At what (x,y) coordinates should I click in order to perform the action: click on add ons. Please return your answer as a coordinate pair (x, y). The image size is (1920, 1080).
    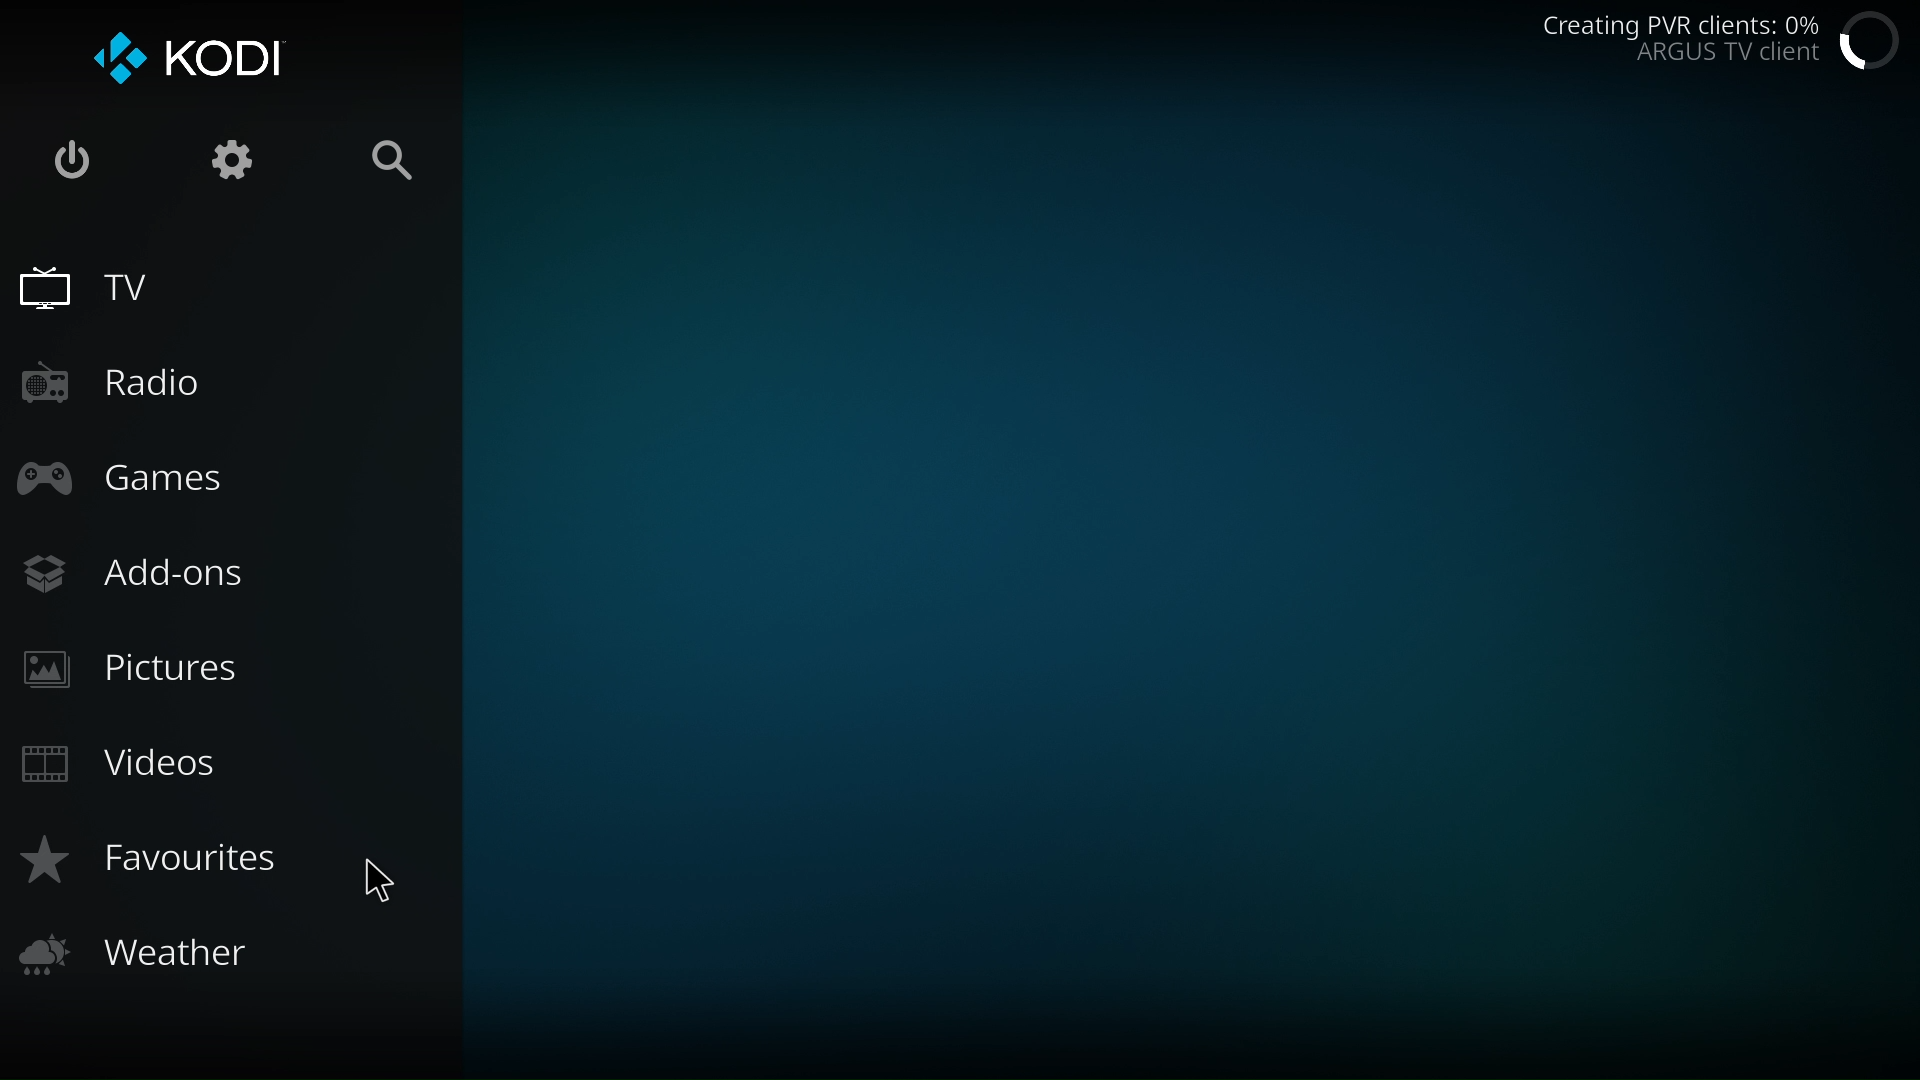
    Looking at the image, I should click on (157, 577).